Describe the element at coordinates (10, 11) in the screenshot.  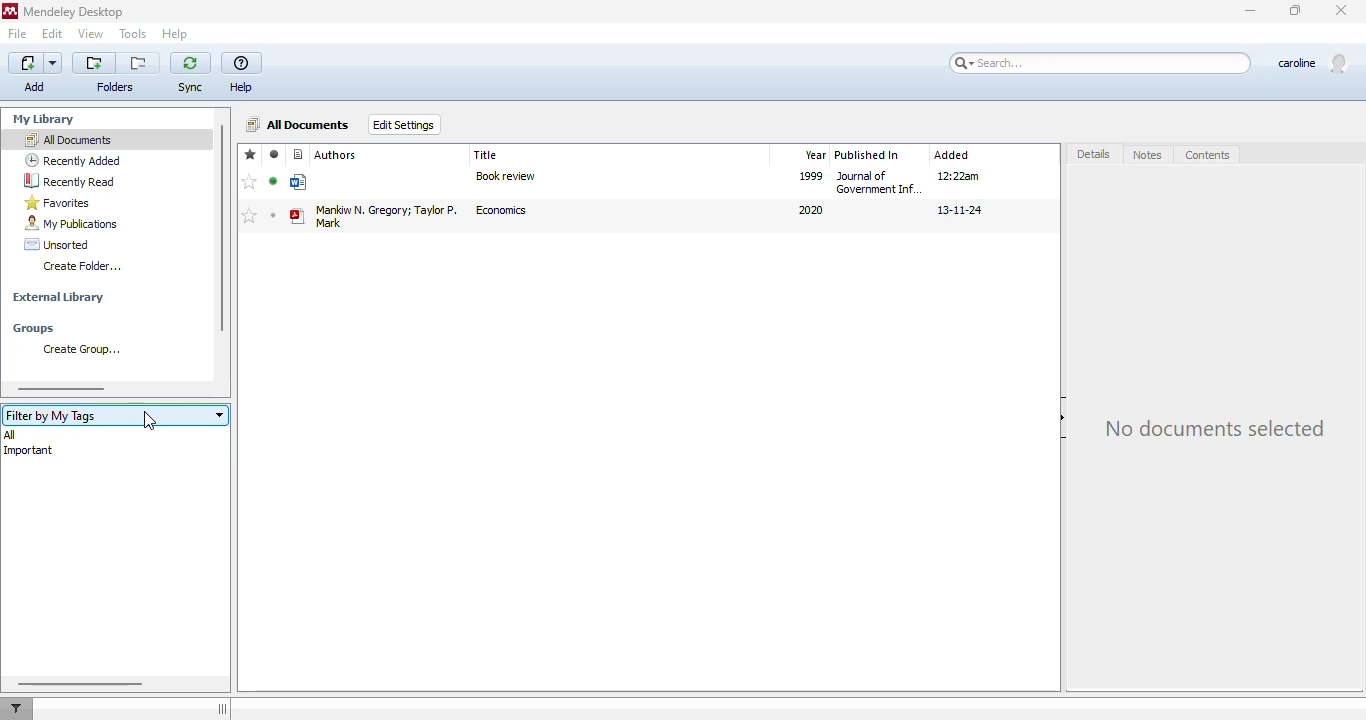
I see `logo` at that location.